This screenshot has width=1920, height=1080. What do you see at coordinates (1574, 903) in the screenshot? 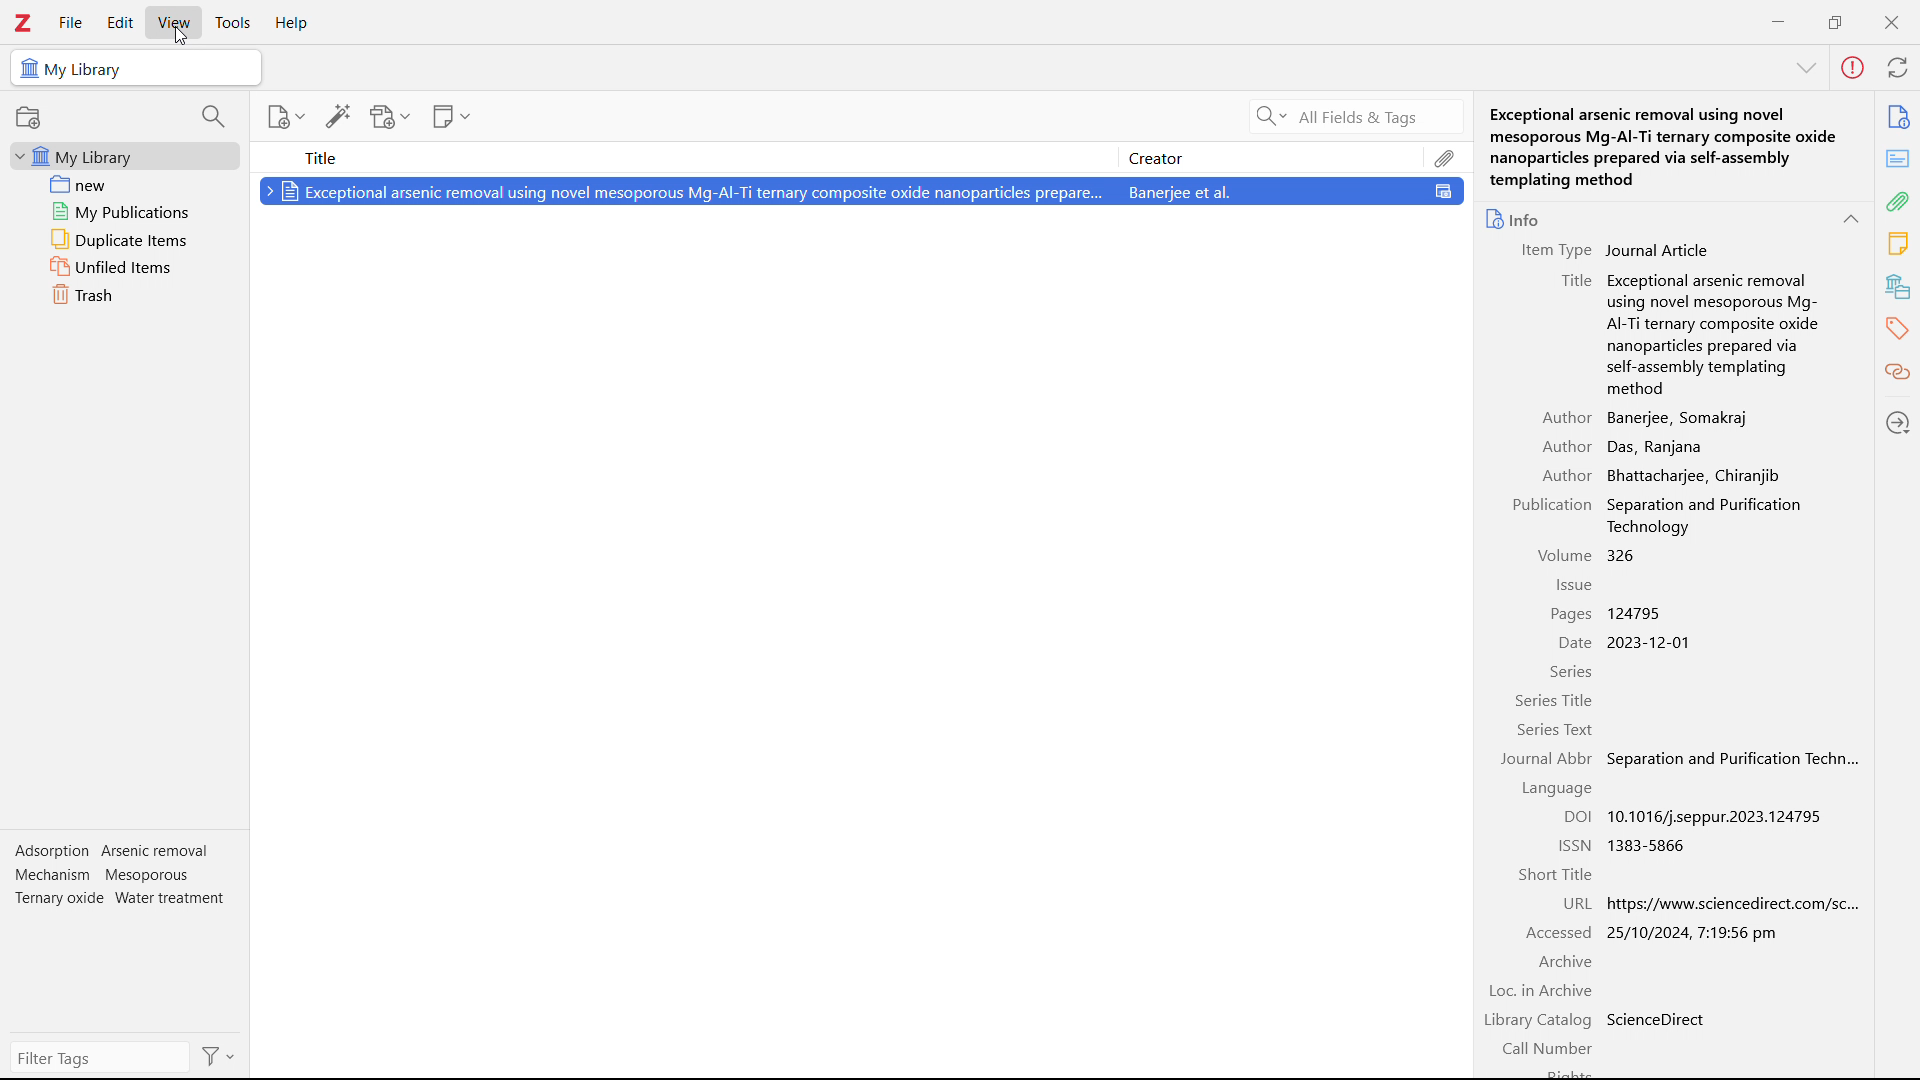
I see `URL` at bounding box center [1574, 903].